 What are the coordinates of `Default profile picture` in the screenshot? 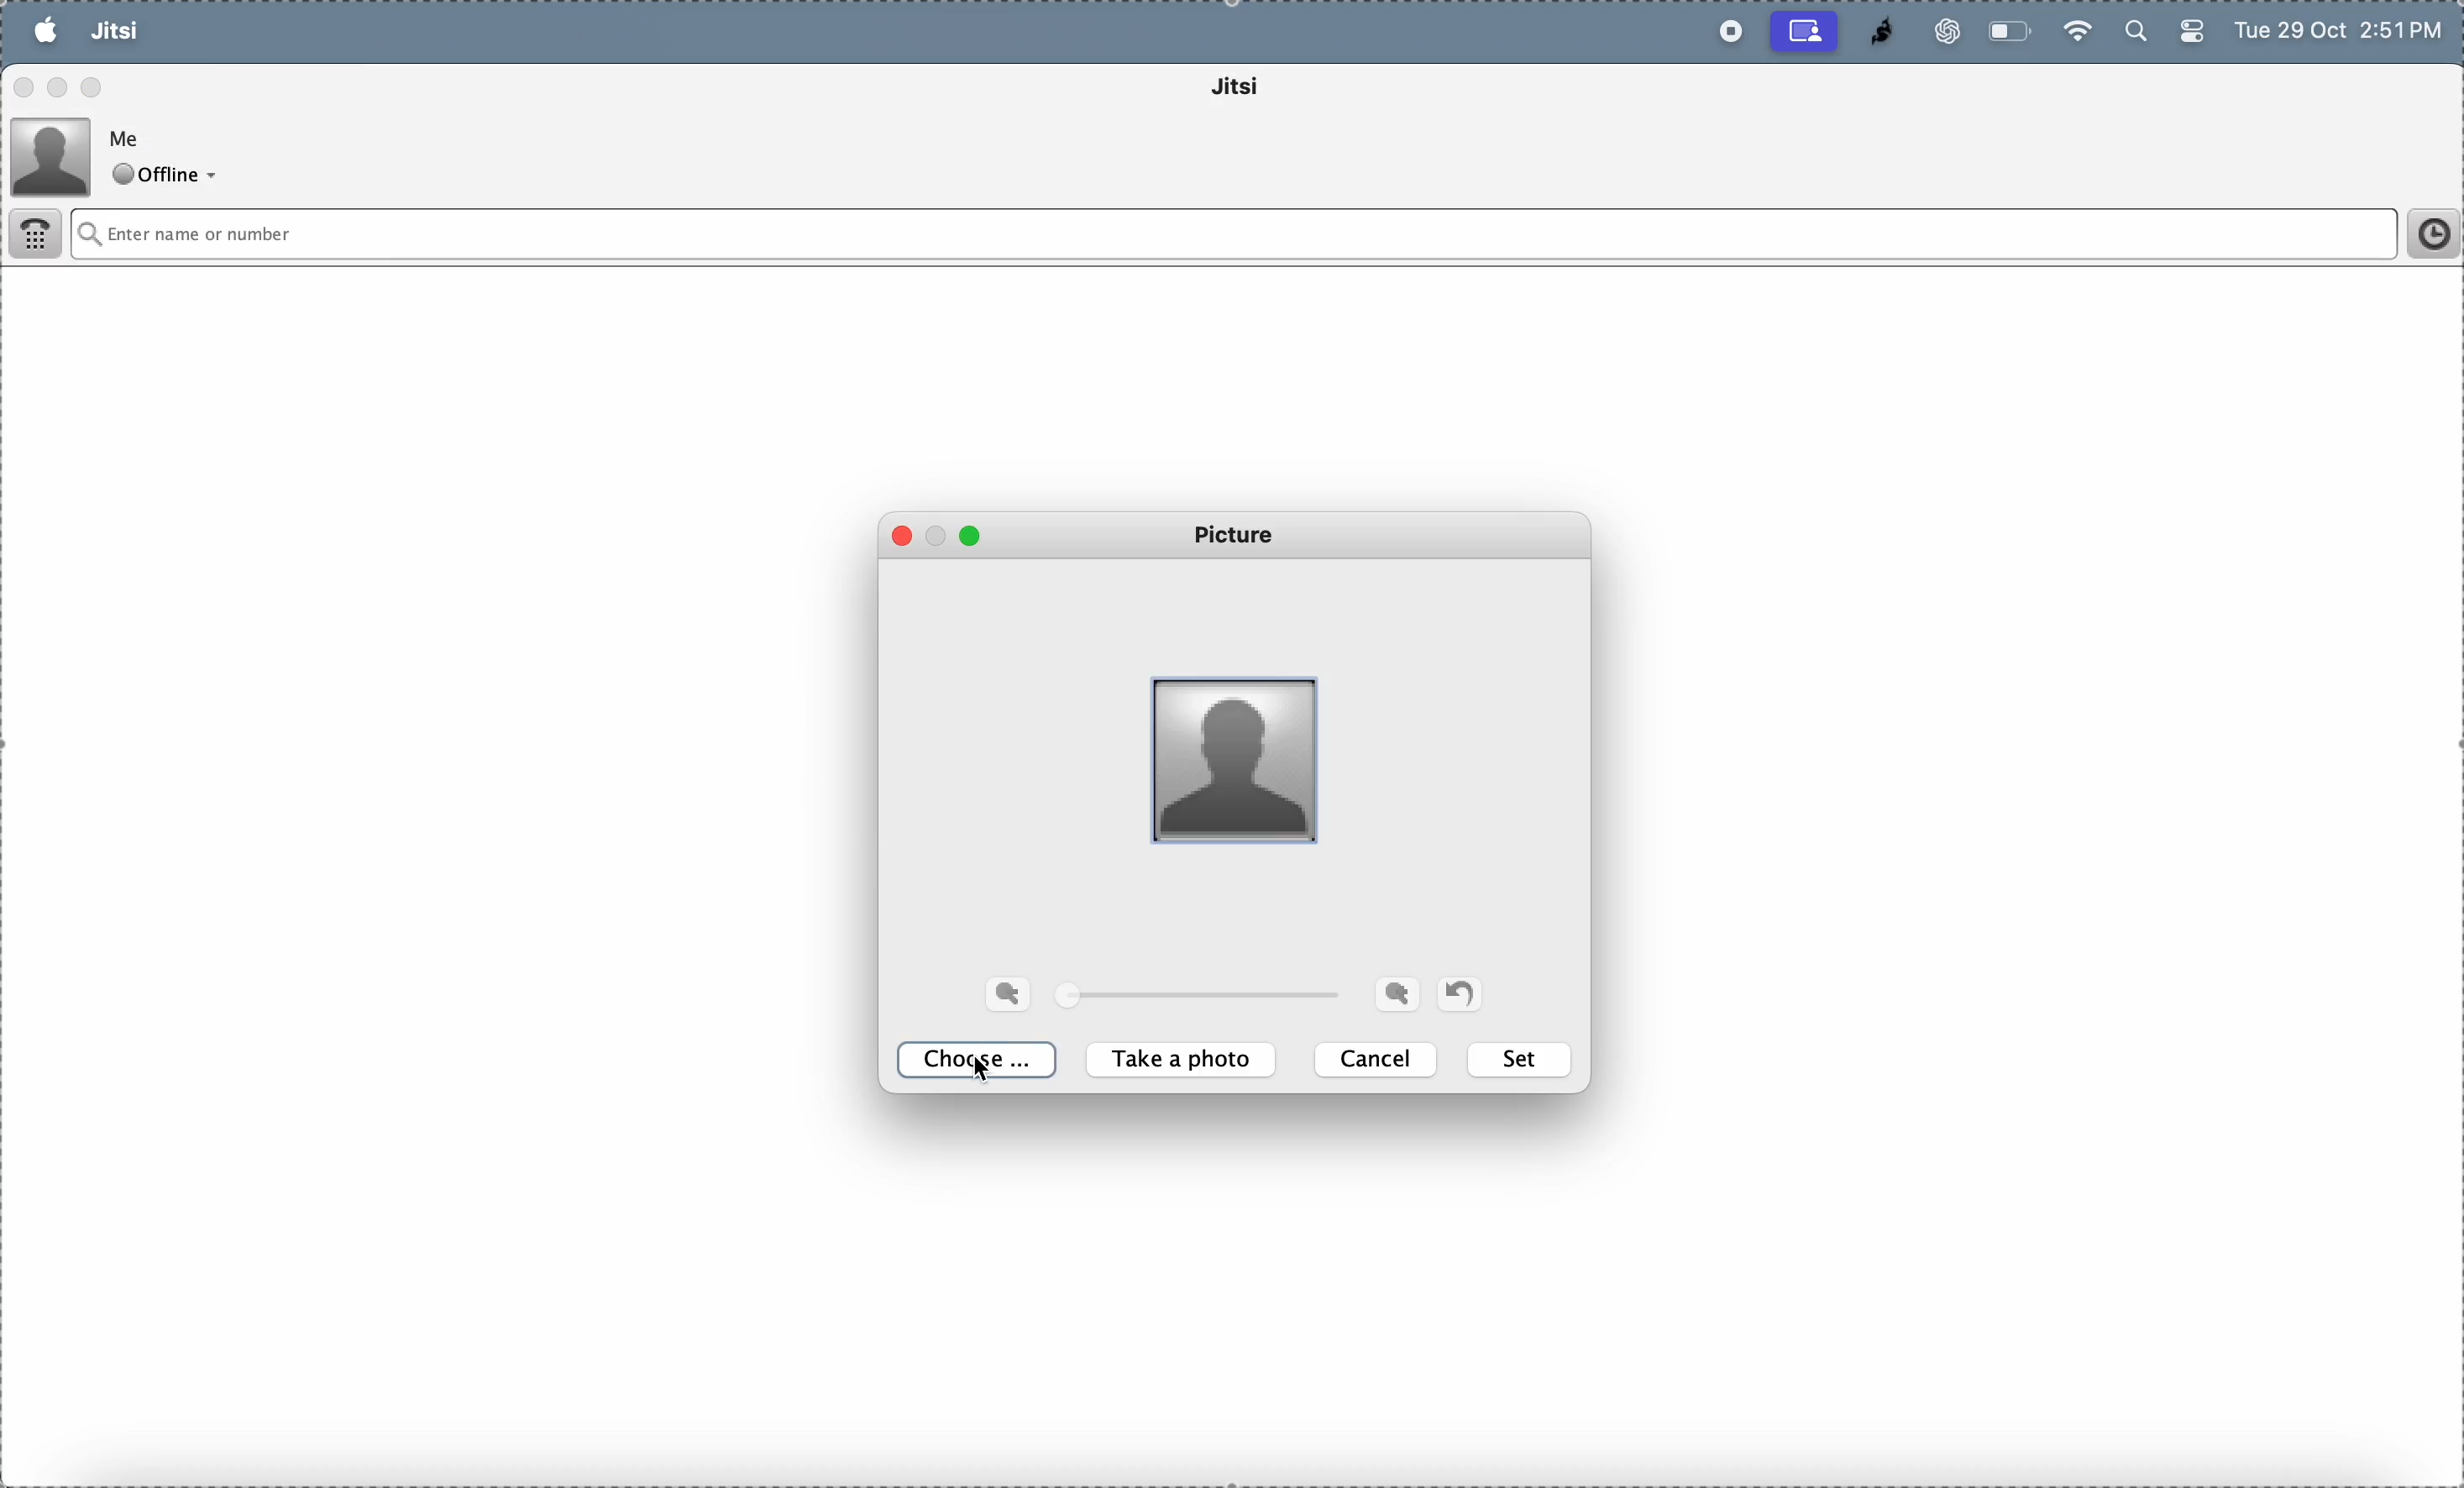 It's located at (1229, 756).